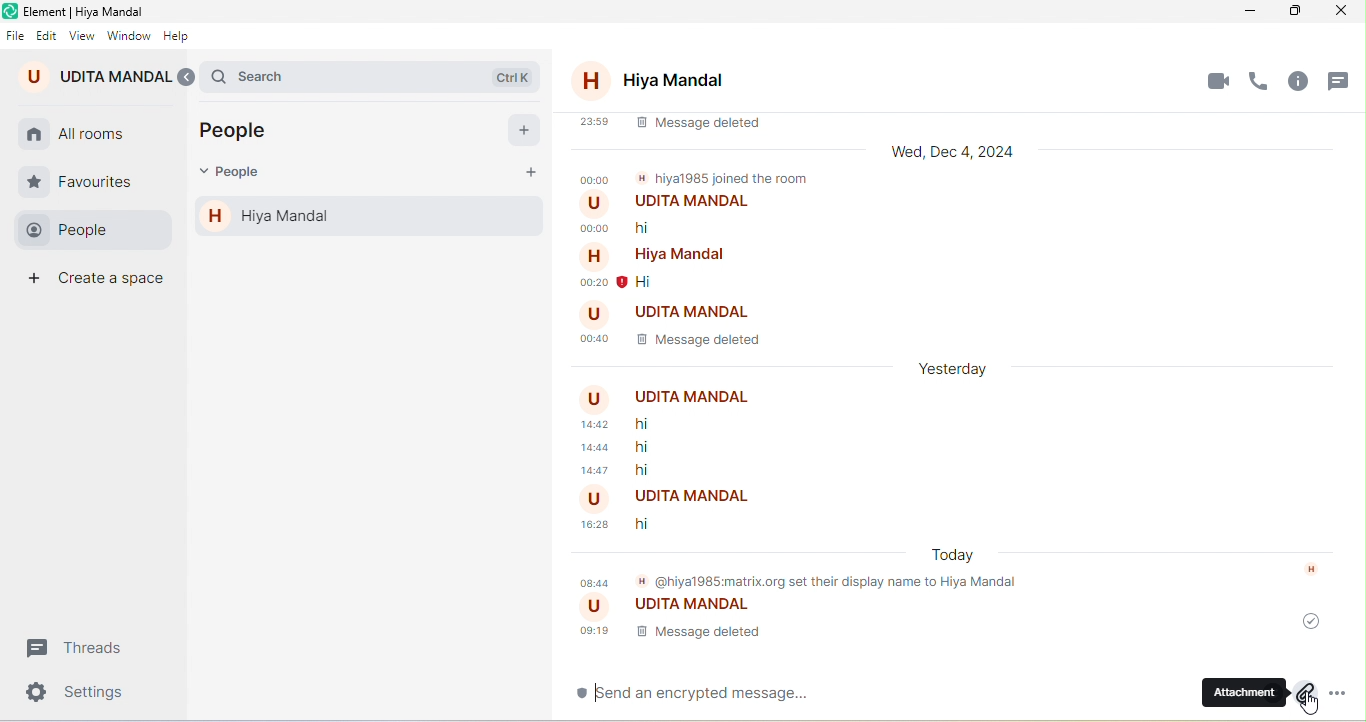 This screenshot has width=1366, height=722. What do you see at coordinates (370, 217) in the screenshot?
I see `hiya mandal` at bounding box center [370, 217].